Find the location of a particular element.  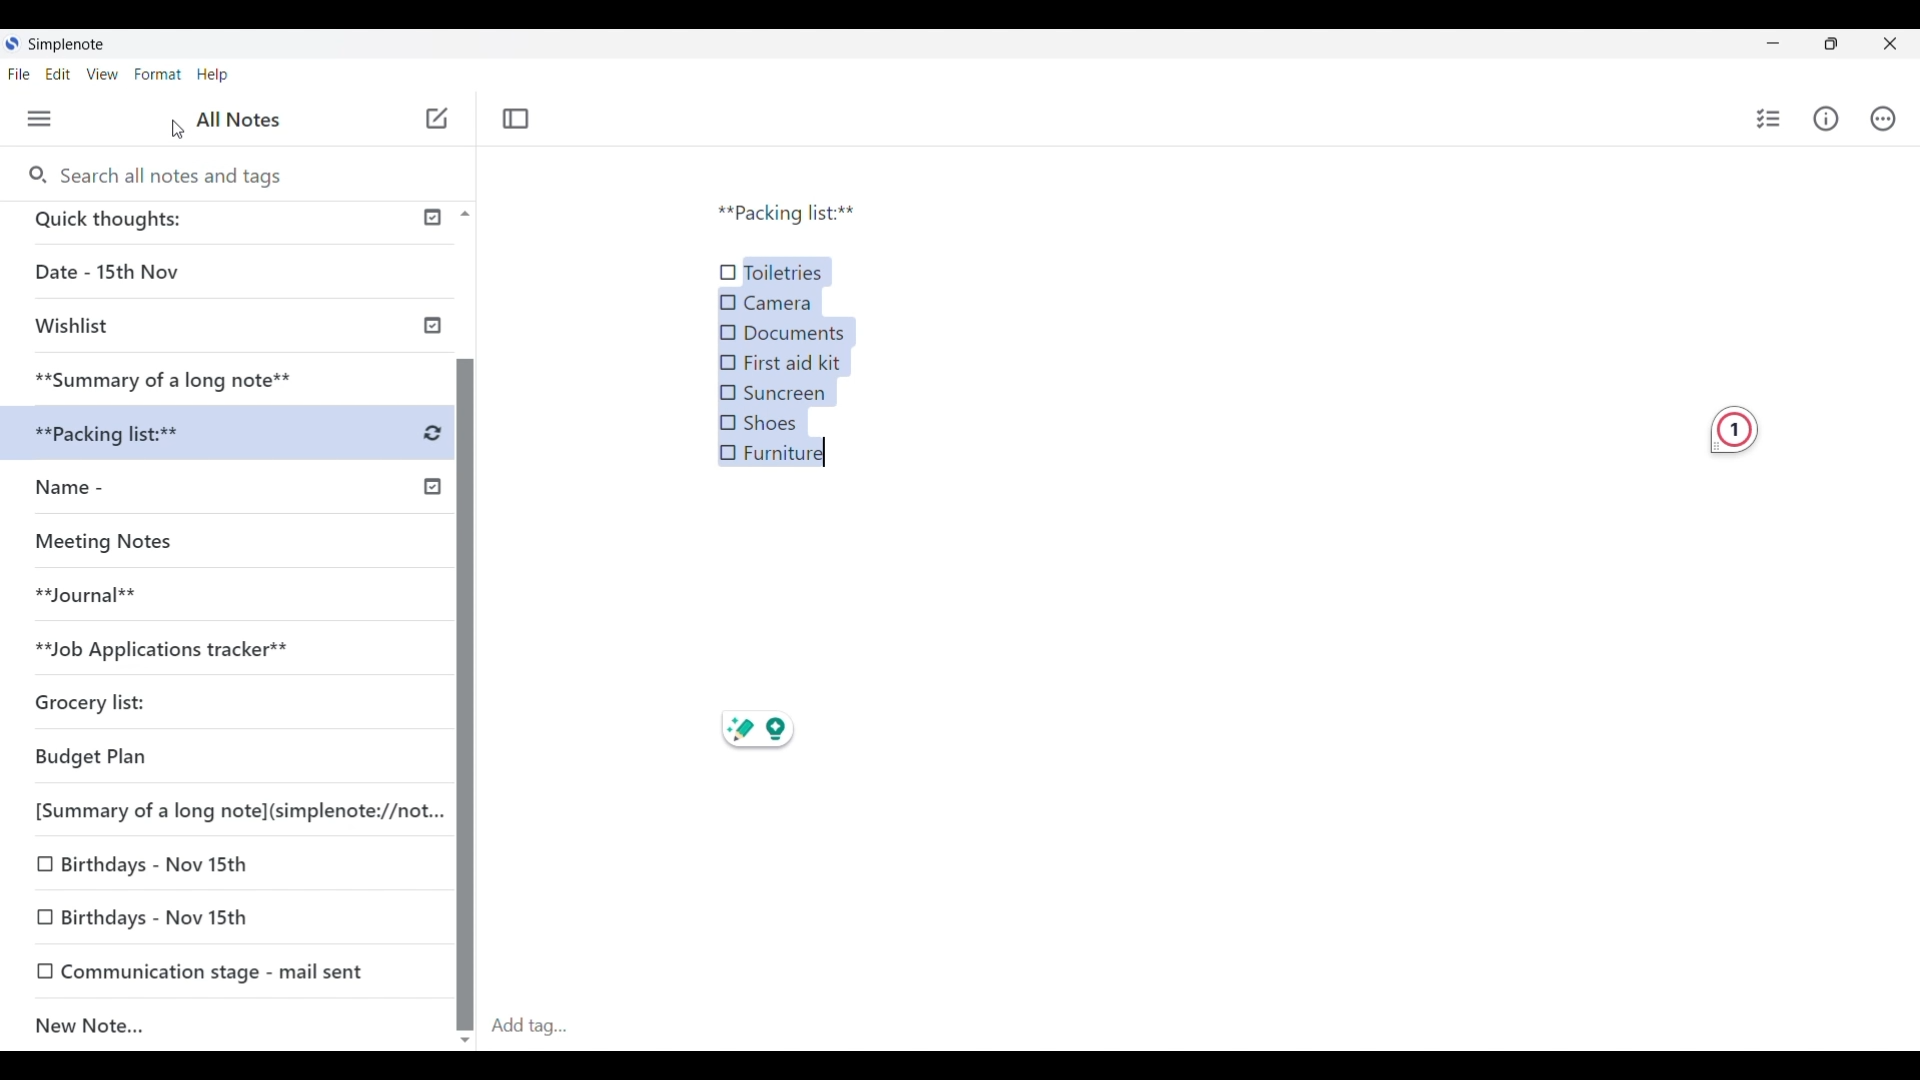

Packing list created with check boxes is located at coordinates (788, 363).